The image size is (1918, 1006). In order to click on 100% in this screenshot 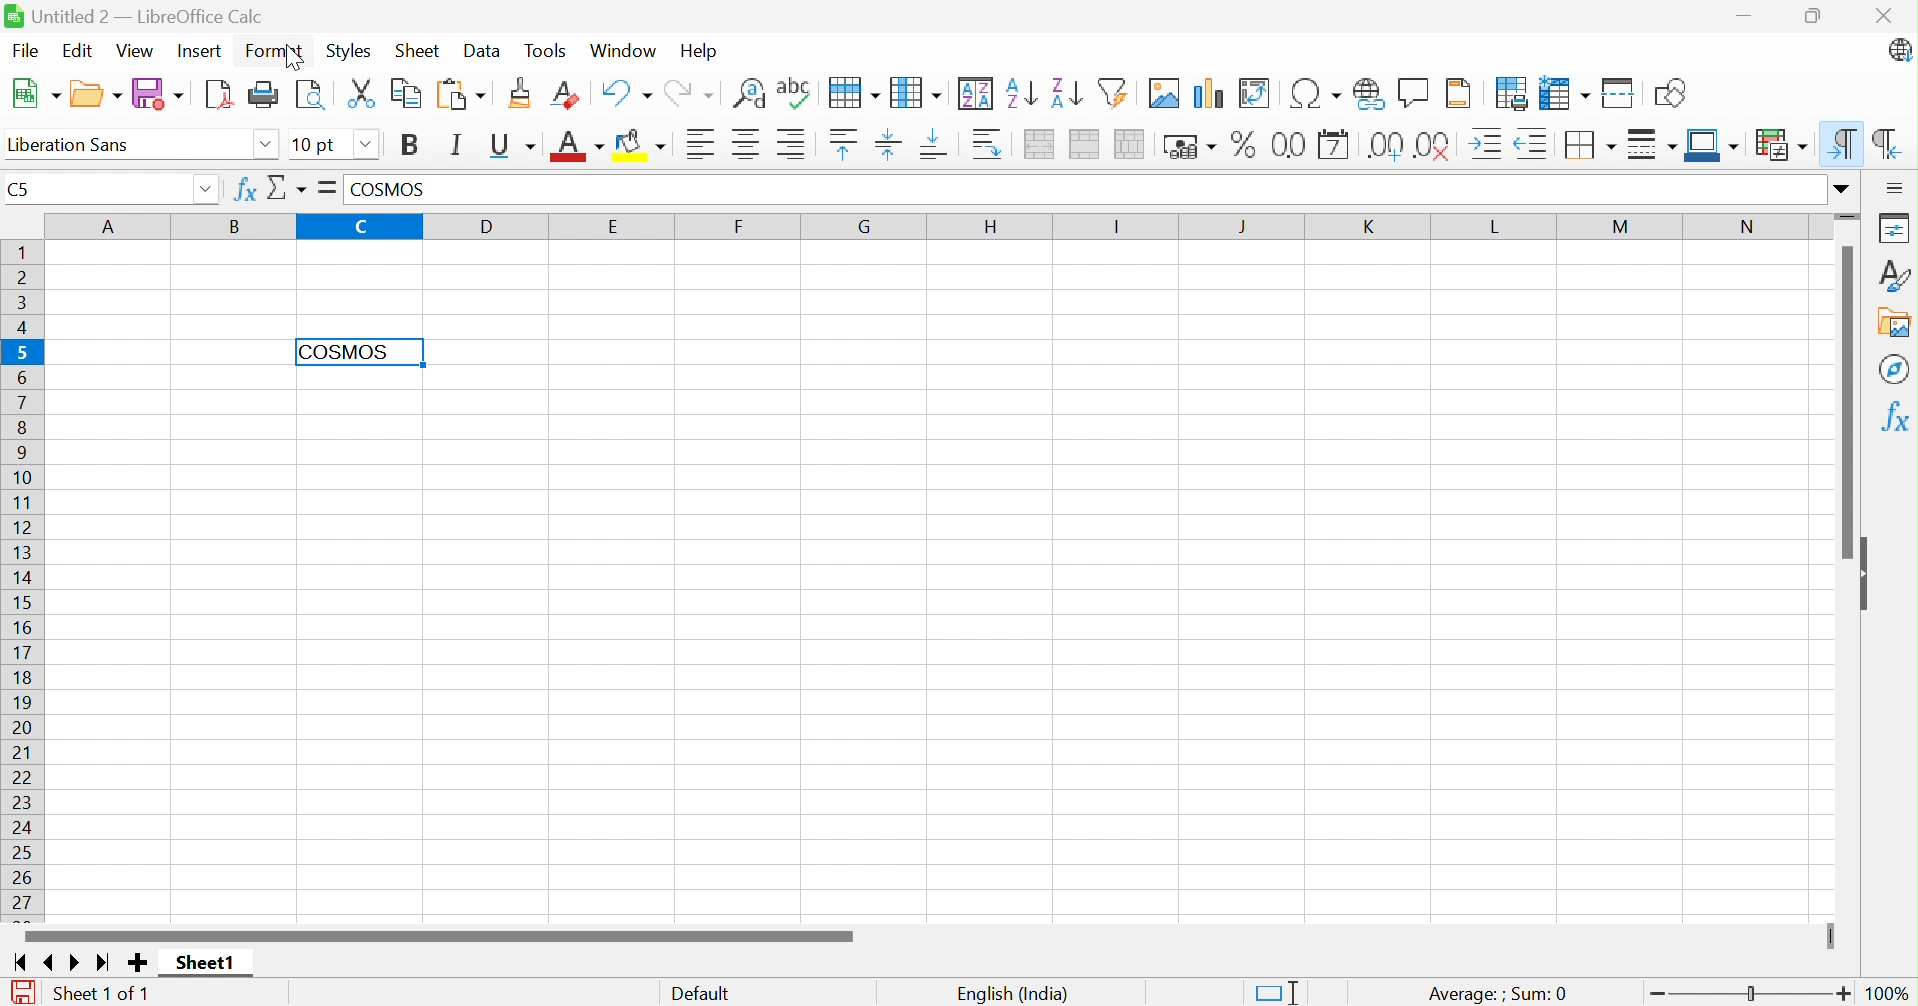, I will do `click(1892, 994)`.